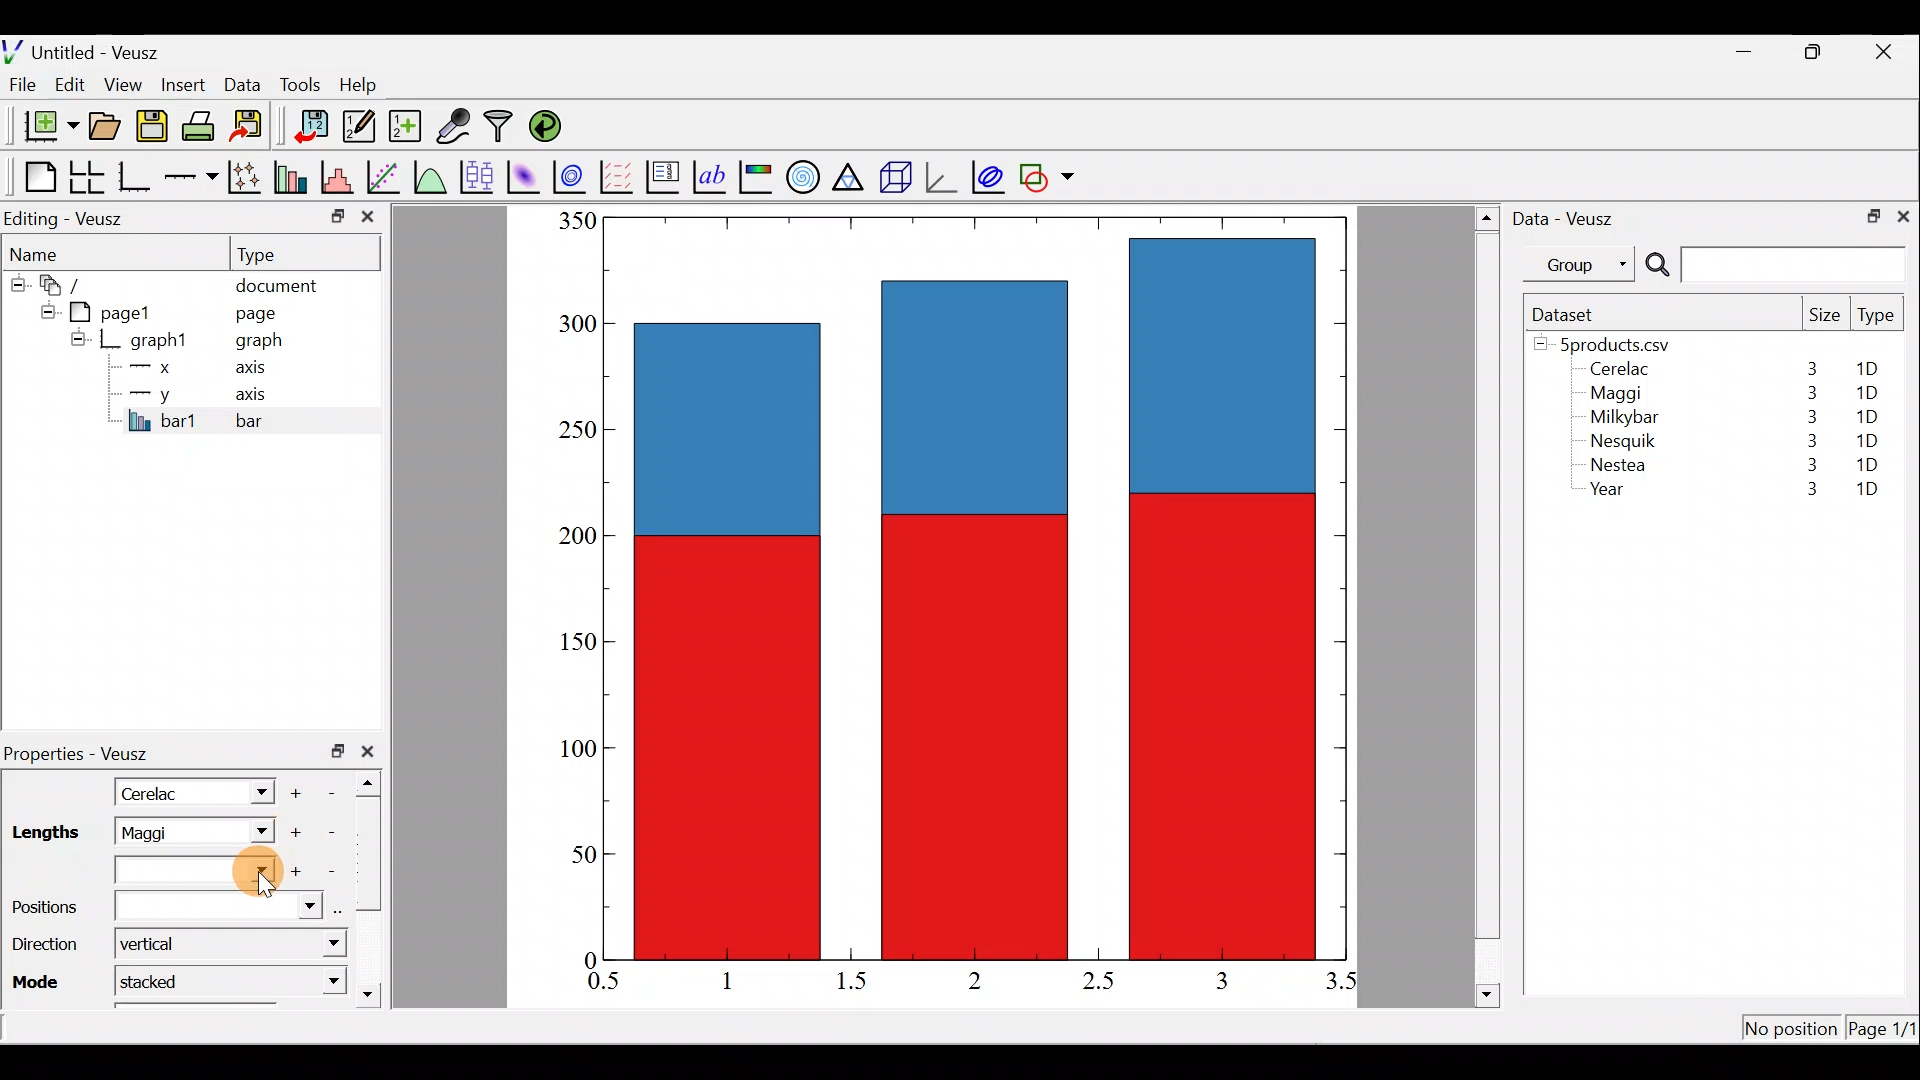 Image resolution: width=1920 pixels, height=1080 pixels. Describe the element at coordinates (1886, 52) in the screenshot. I see `close` at that location.